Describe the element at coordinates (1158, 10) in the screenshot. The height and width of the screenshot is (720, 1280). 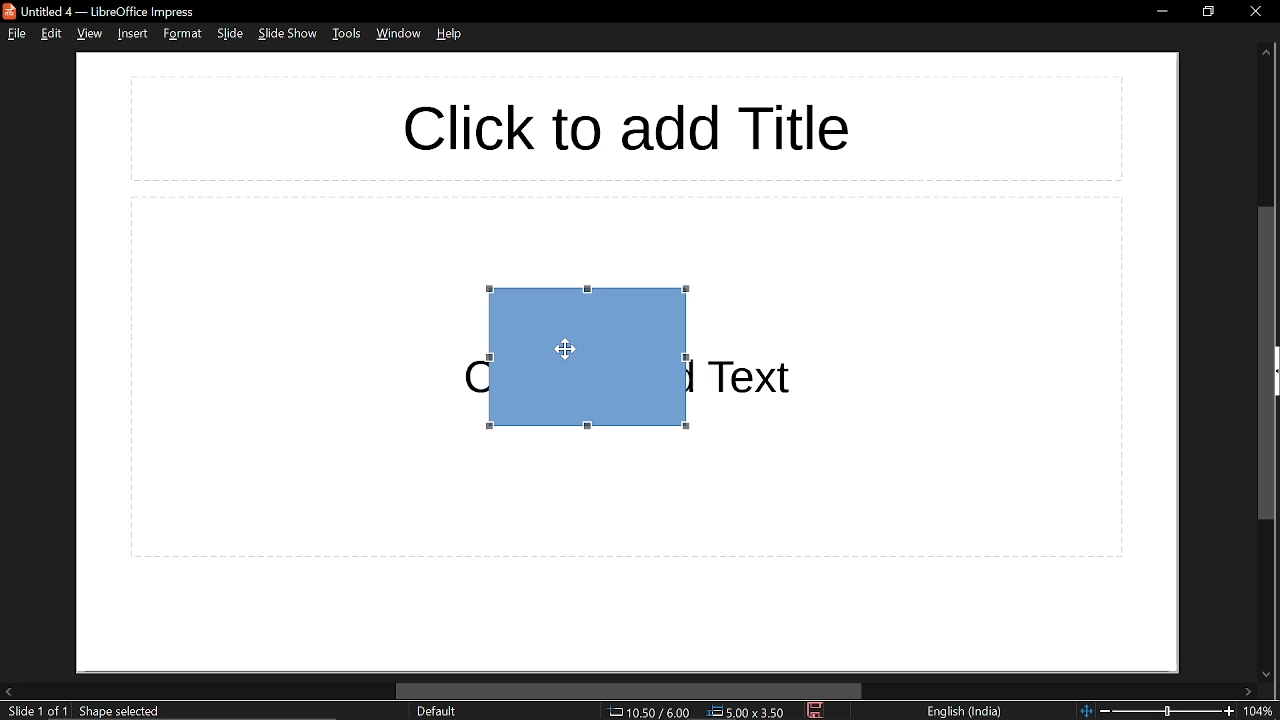
I see `minimize` at that location.